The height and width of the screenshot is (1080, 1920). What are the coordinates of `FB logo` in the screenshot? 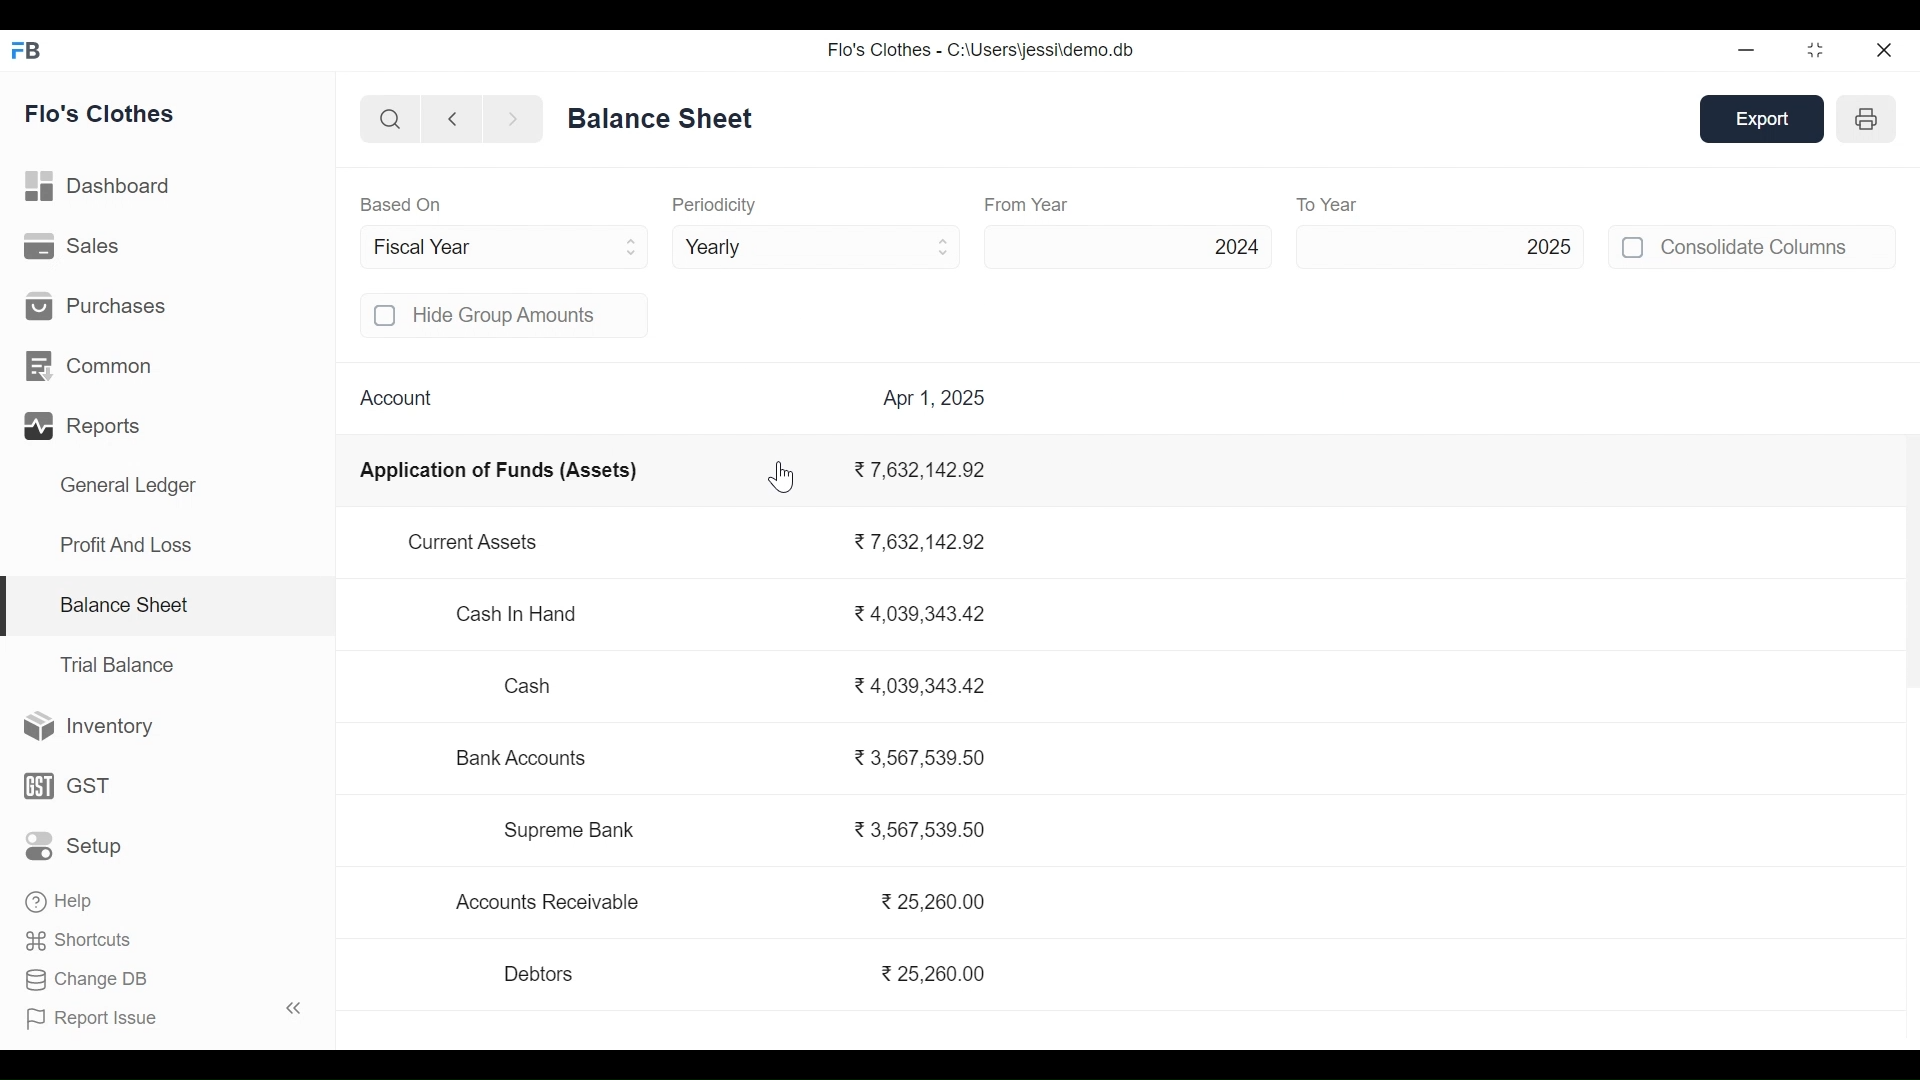 It's located at (27, 49).